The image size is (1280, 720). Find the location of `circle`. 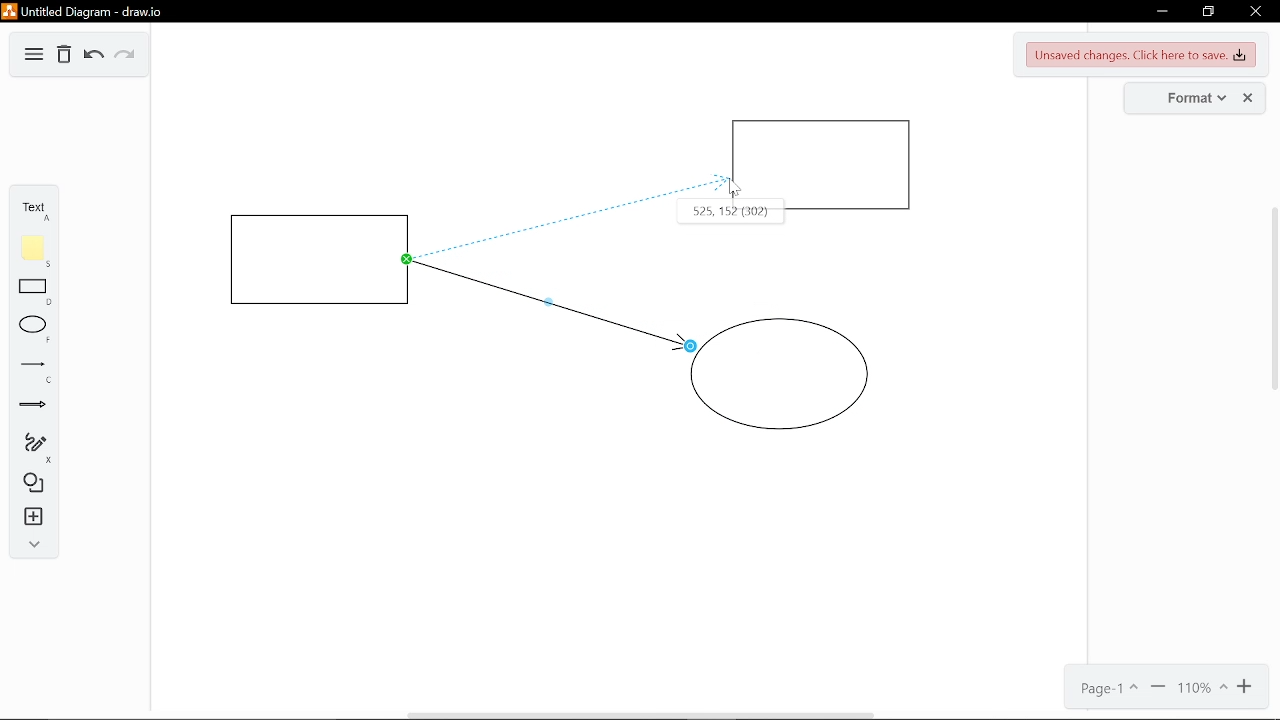

circle is located at coordinates (780, 374).